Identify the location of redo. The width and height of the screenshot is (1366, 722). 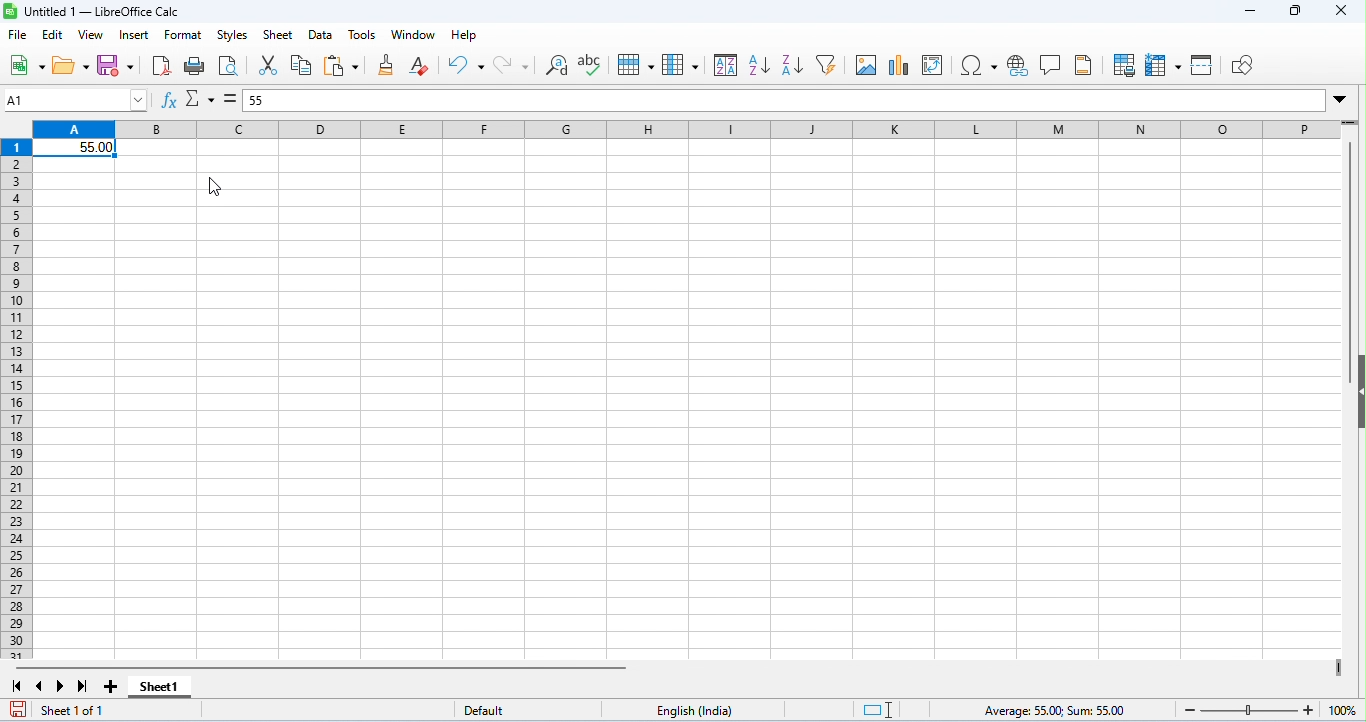
(513, 67).